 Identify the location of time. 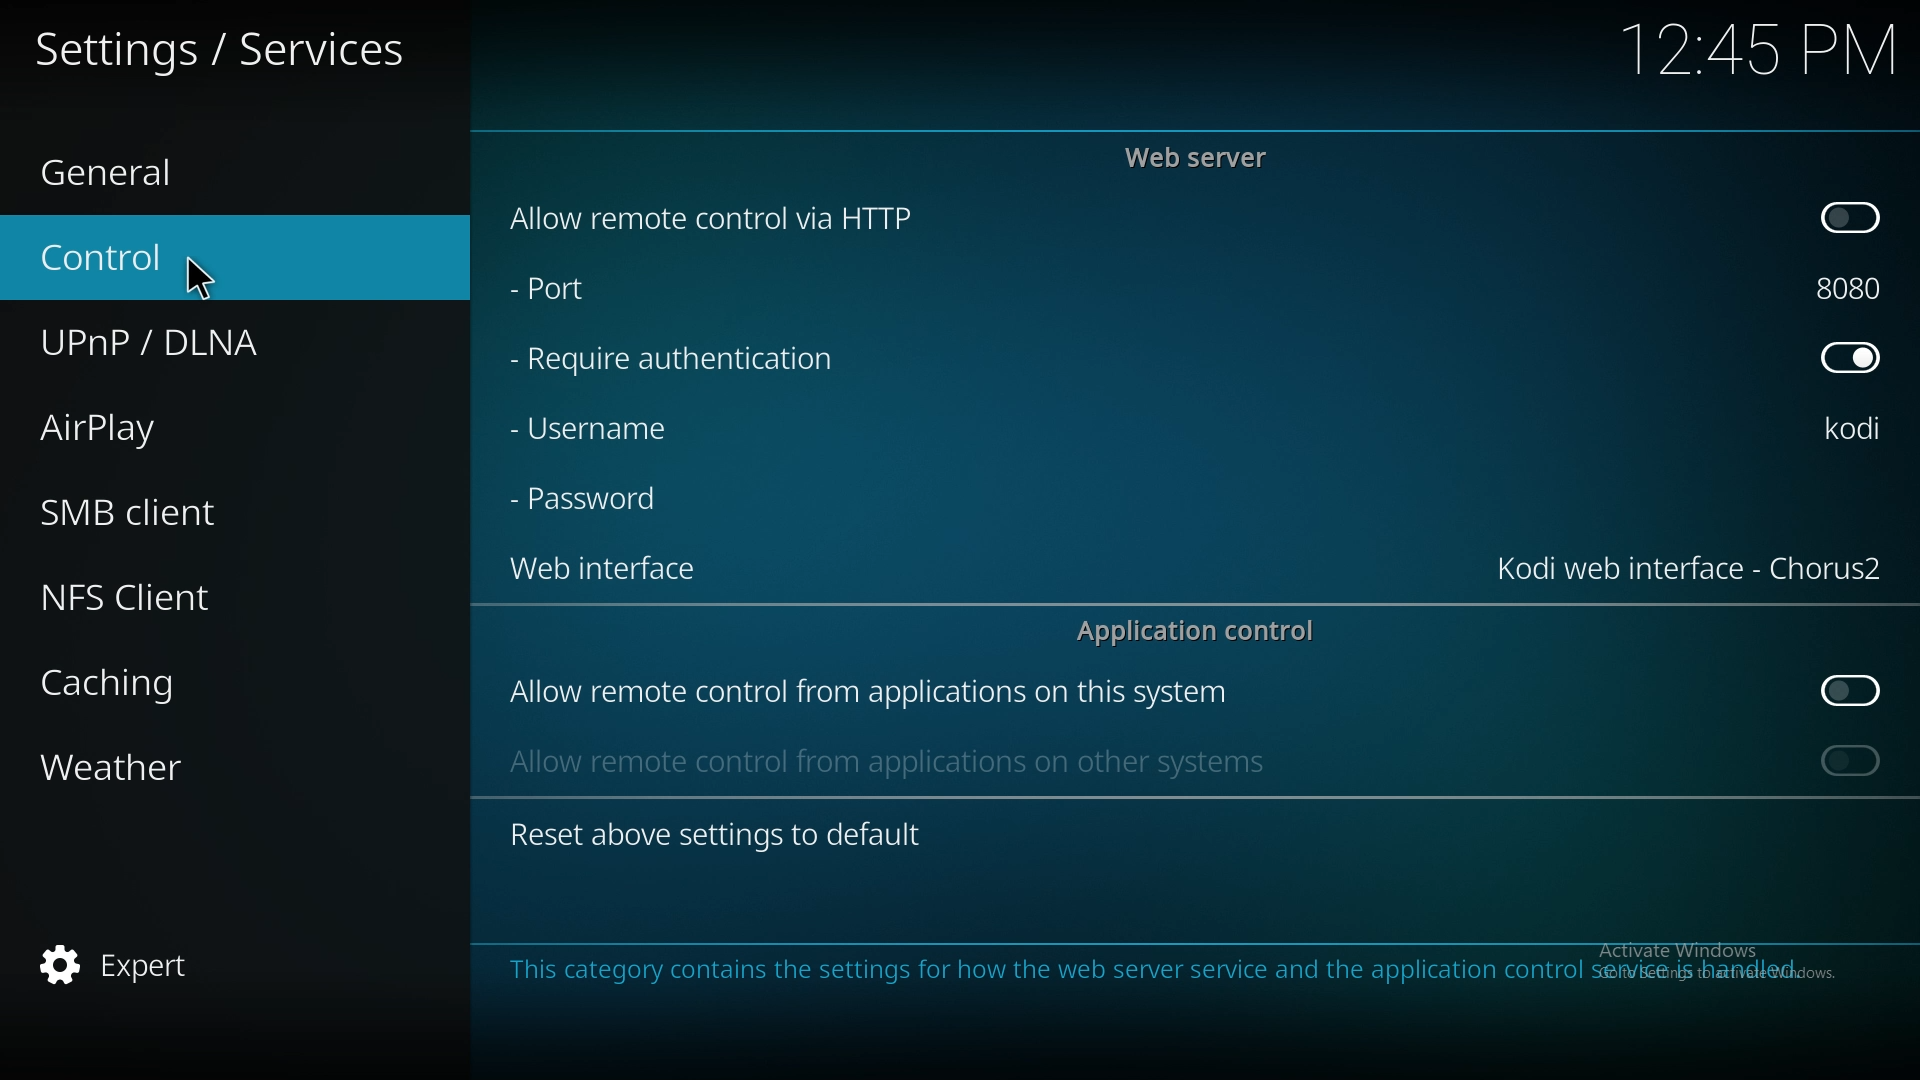
(1755, 49).